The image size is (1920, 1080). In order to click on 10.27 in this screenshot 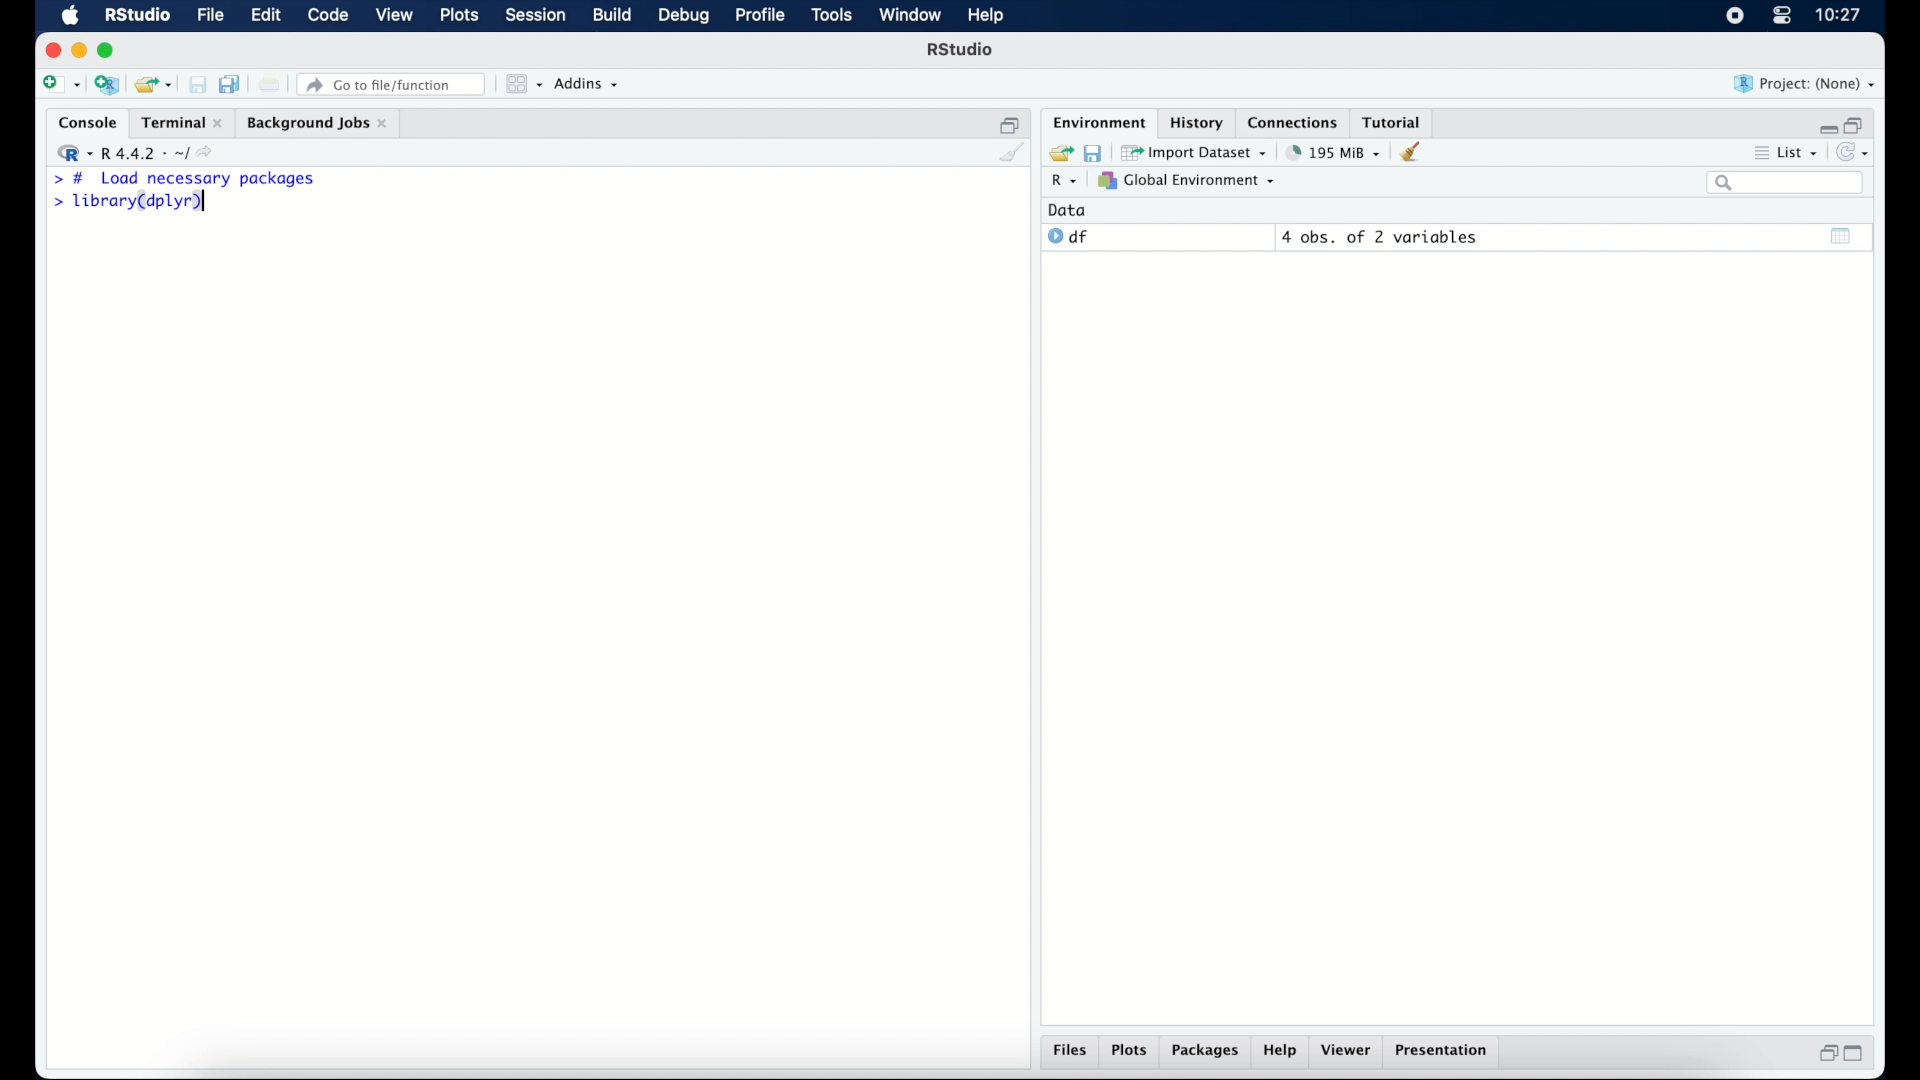, I will do `click(1838, 15)`.